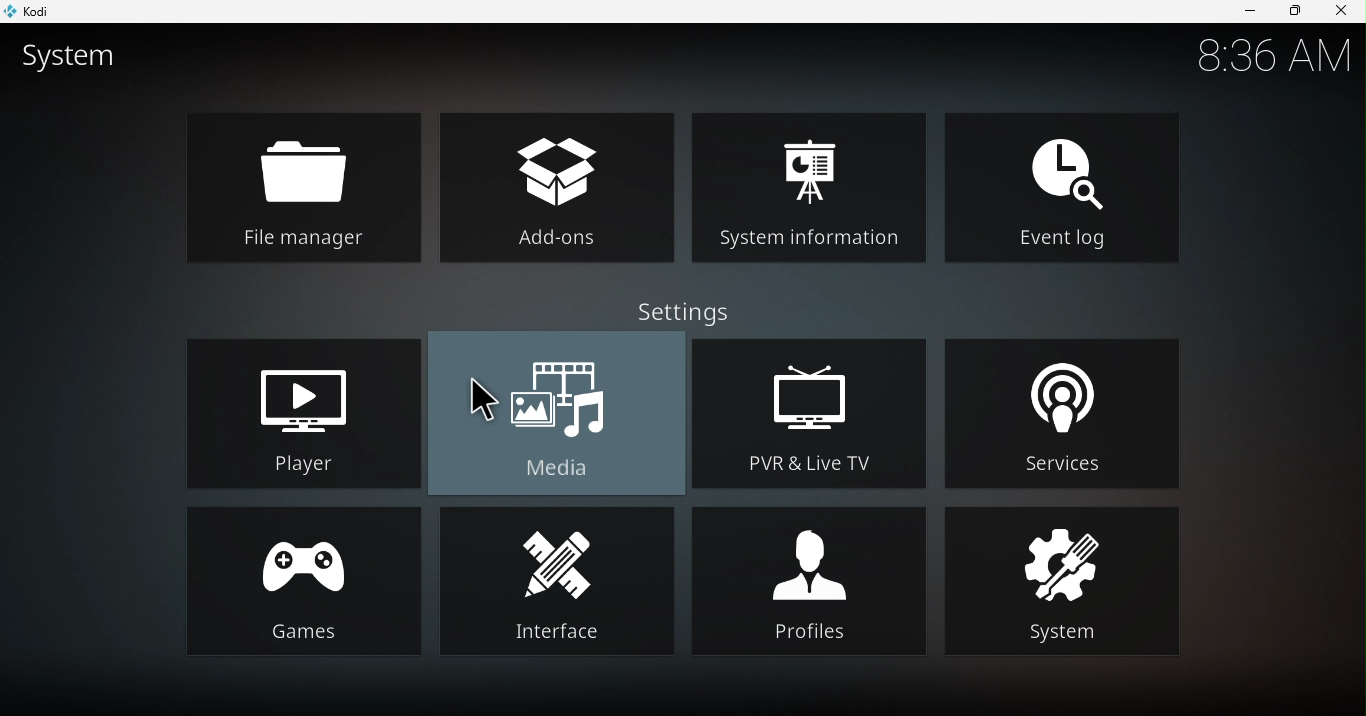  What do you see at coordinates (814, 411) in the screenshot?
I see `PVR and Live TV` at bounding box center [814, 411].